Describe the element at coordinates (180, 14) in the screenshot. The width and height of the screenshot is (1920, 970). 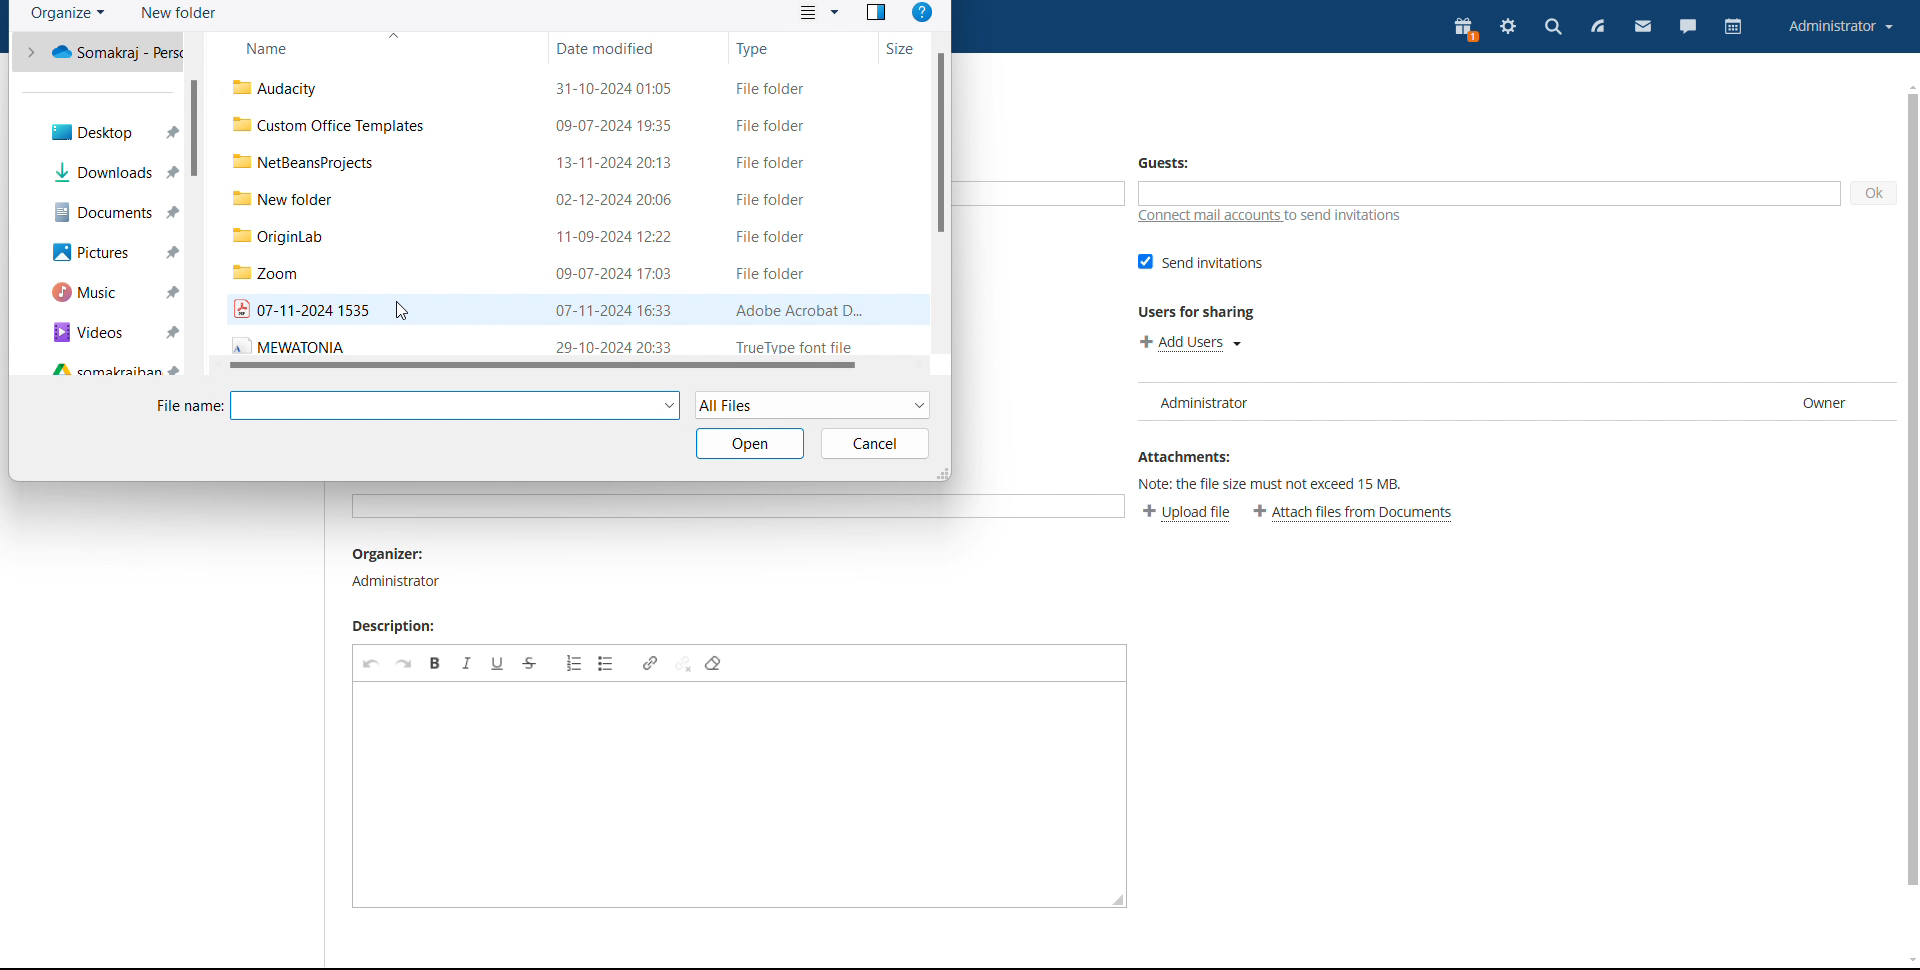
I see `new folder` at that location.